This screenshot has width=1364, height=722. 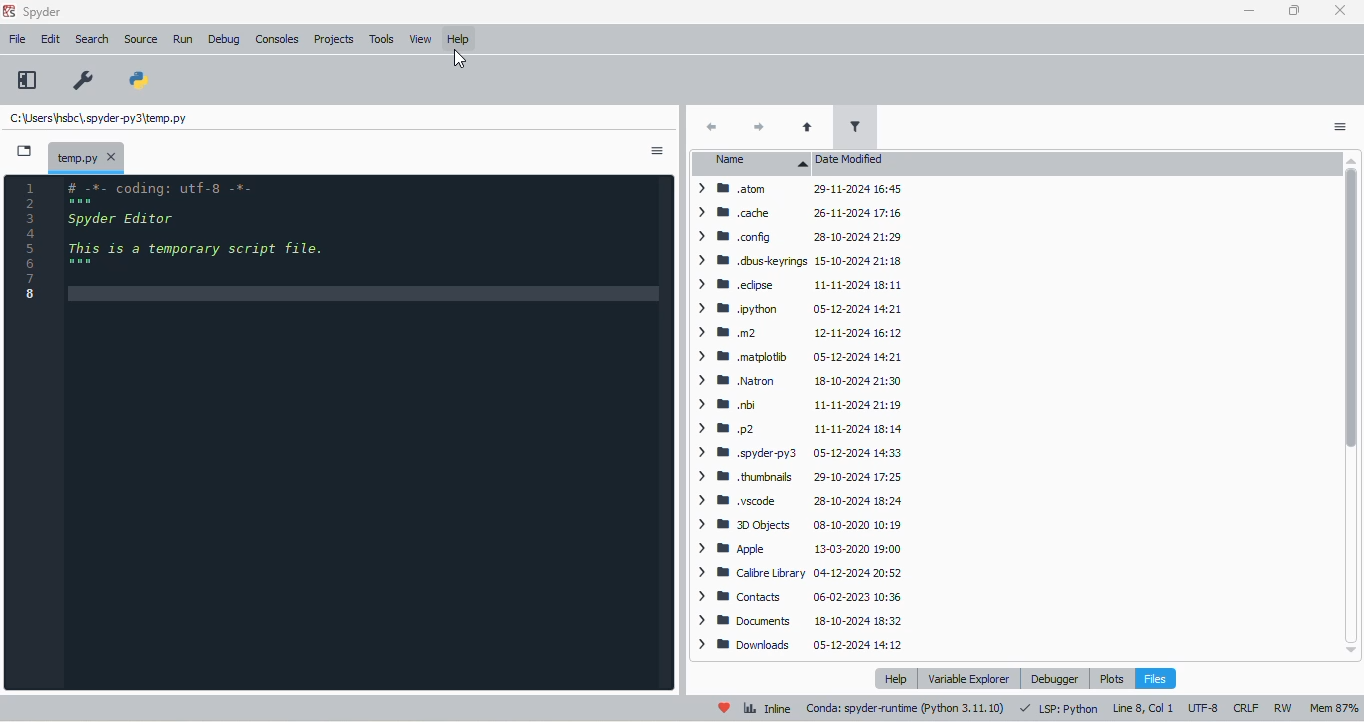 I want to click on temporary file, so click(x=74, y=158).